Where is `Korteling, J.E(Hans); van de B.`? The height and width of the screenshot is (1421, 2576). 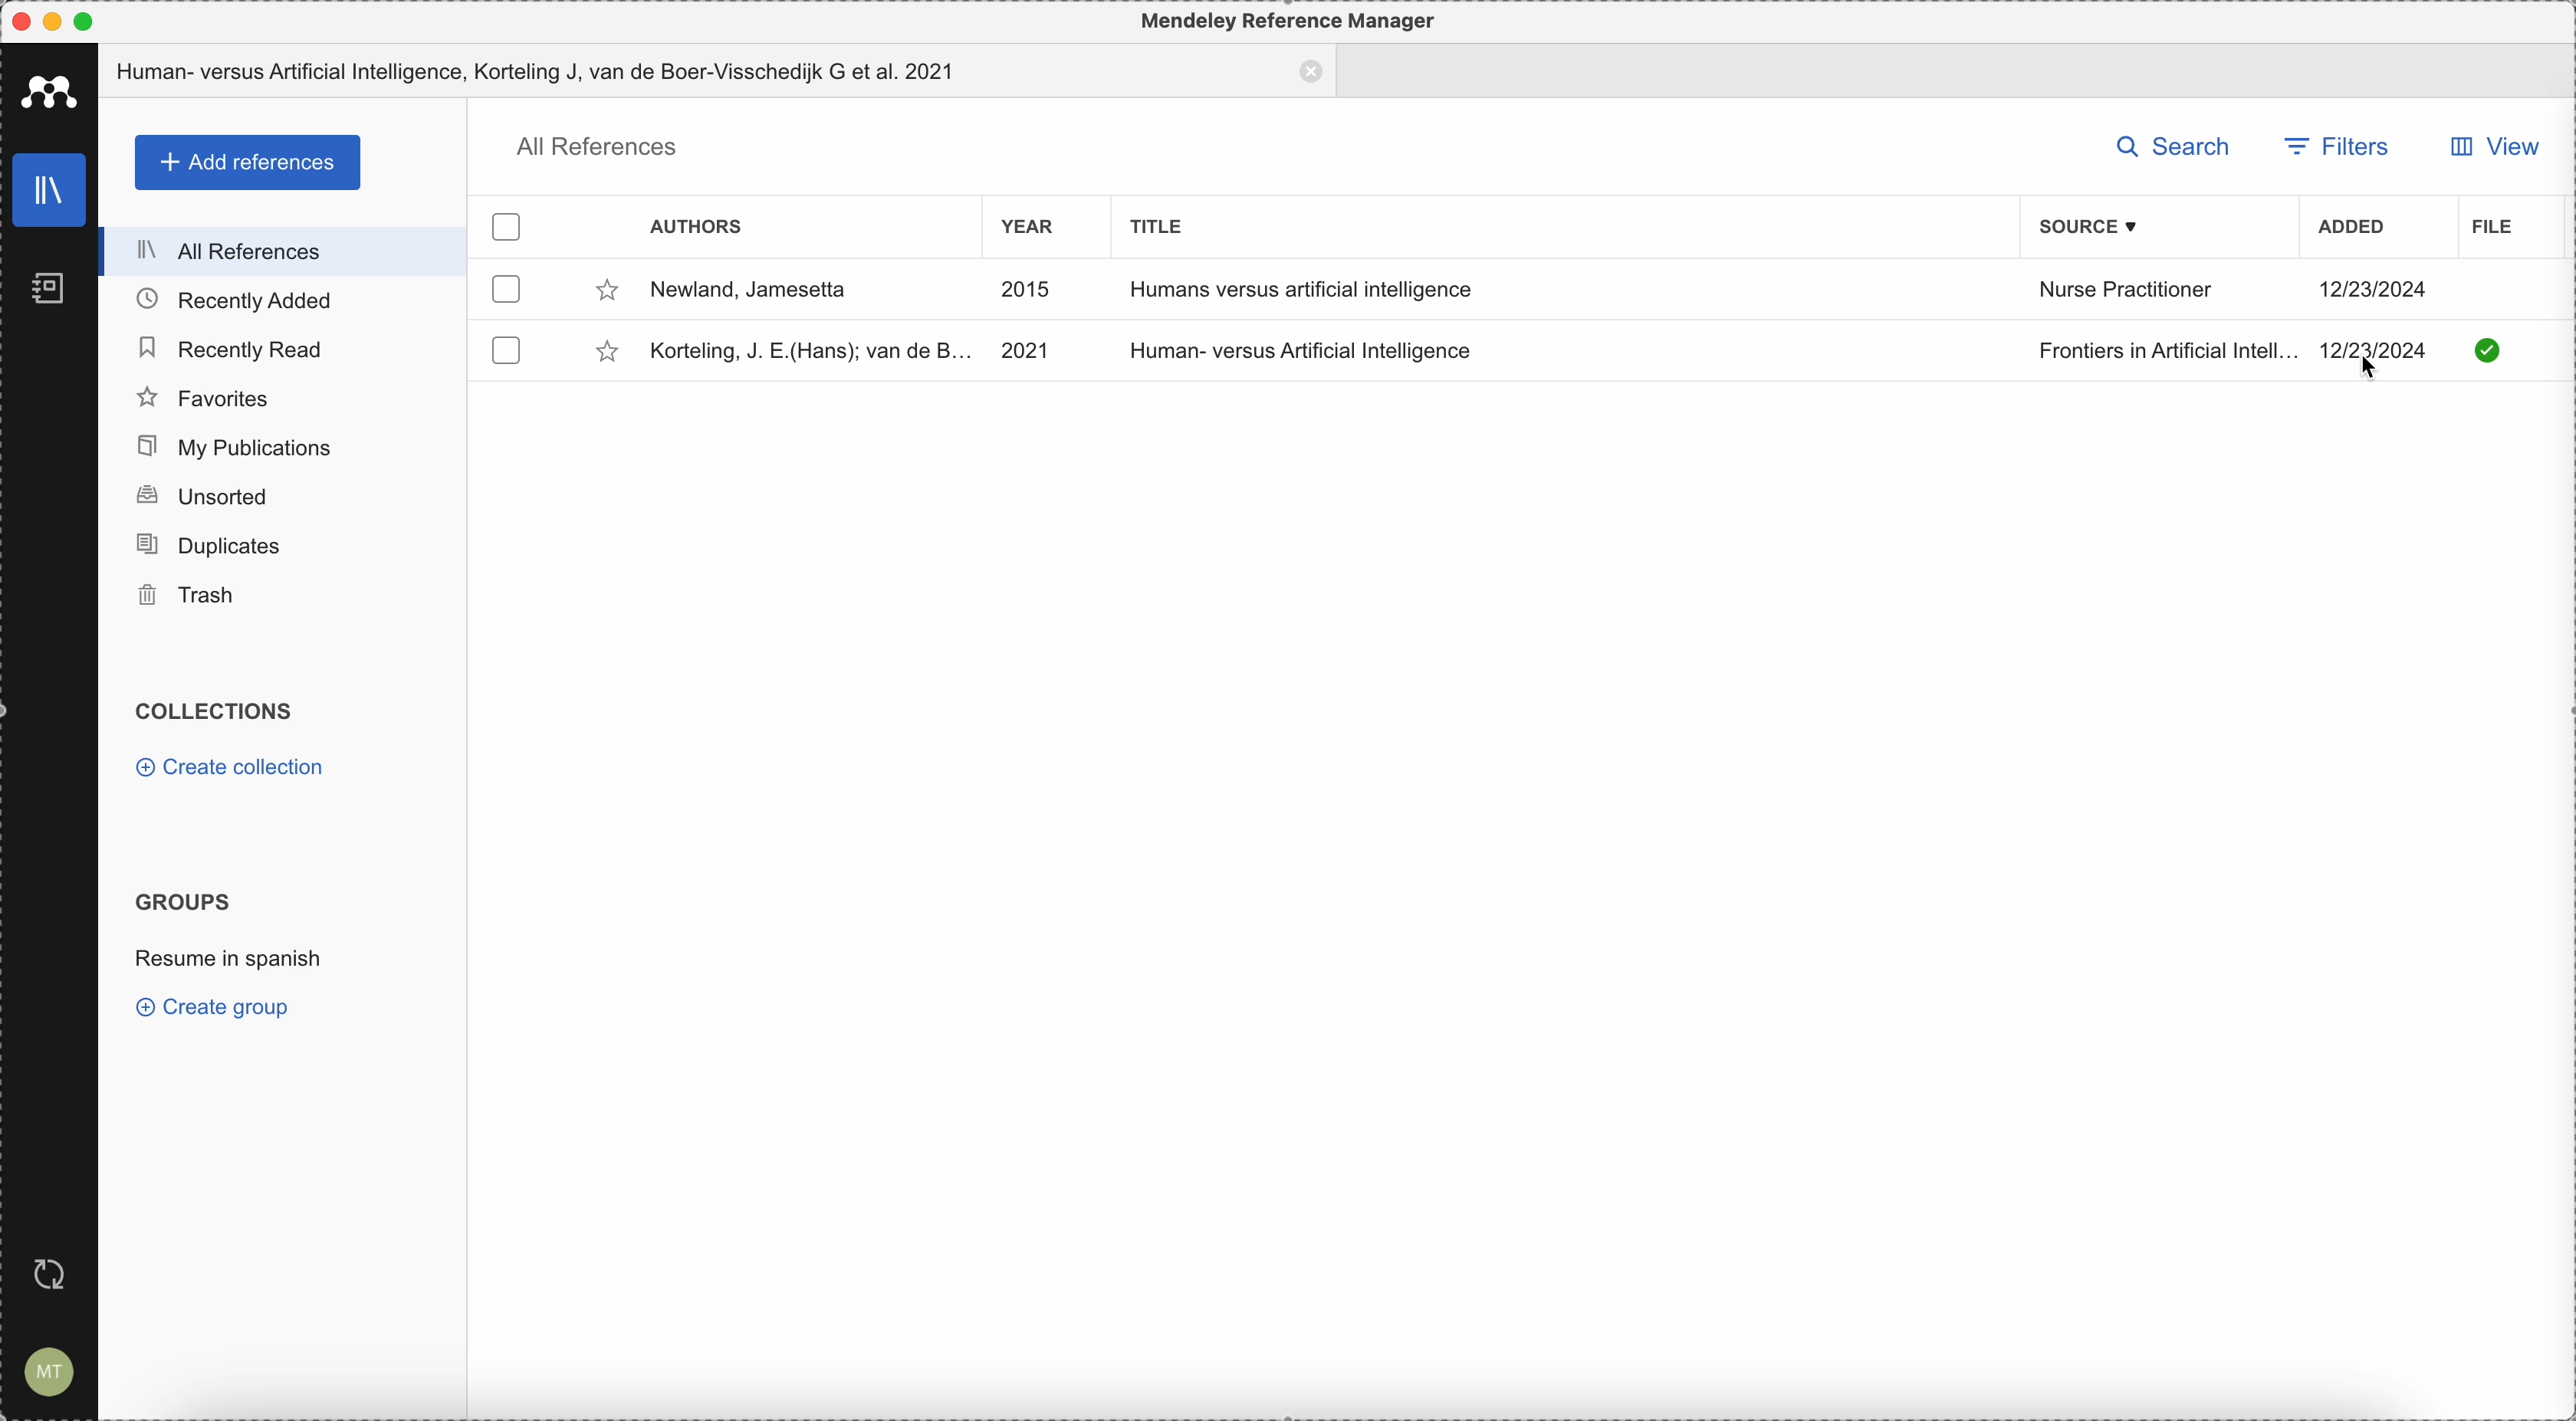
Korteling, J.E(Hans); van de B. is located at coordinates (806, 348).